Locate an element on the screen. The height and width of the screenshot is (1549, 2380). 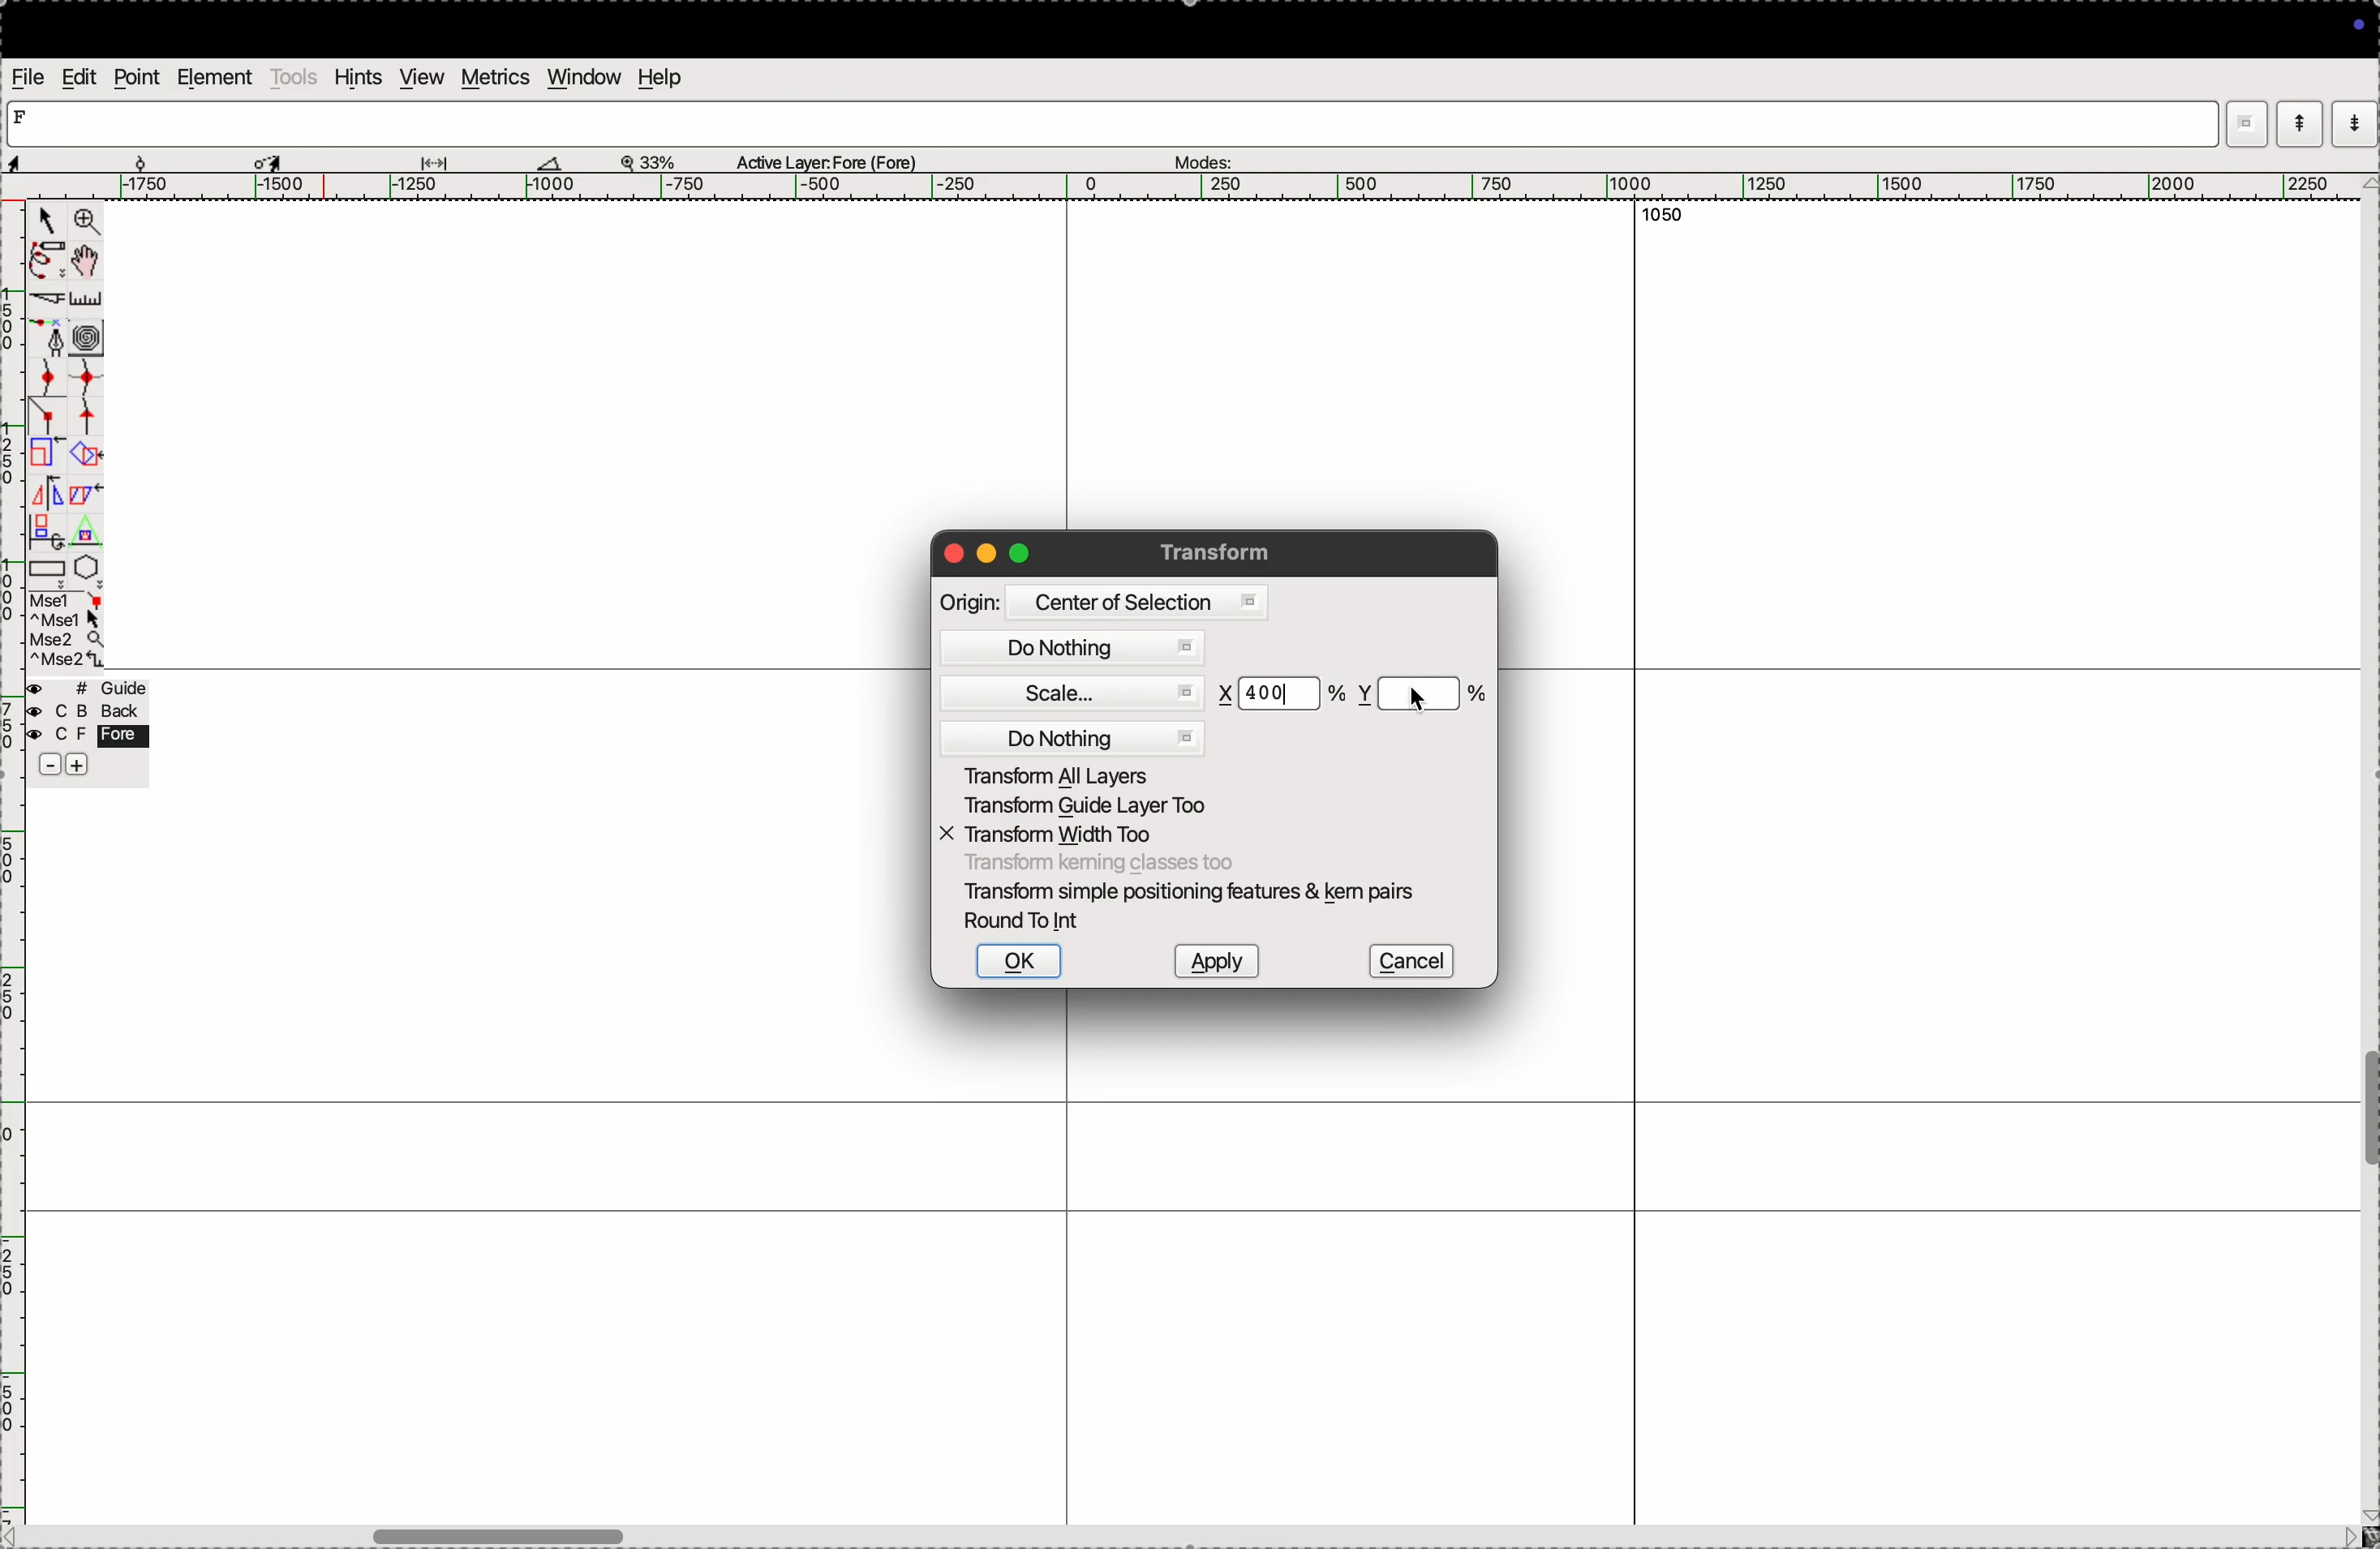
modes is located at coordinates (1201, 158).